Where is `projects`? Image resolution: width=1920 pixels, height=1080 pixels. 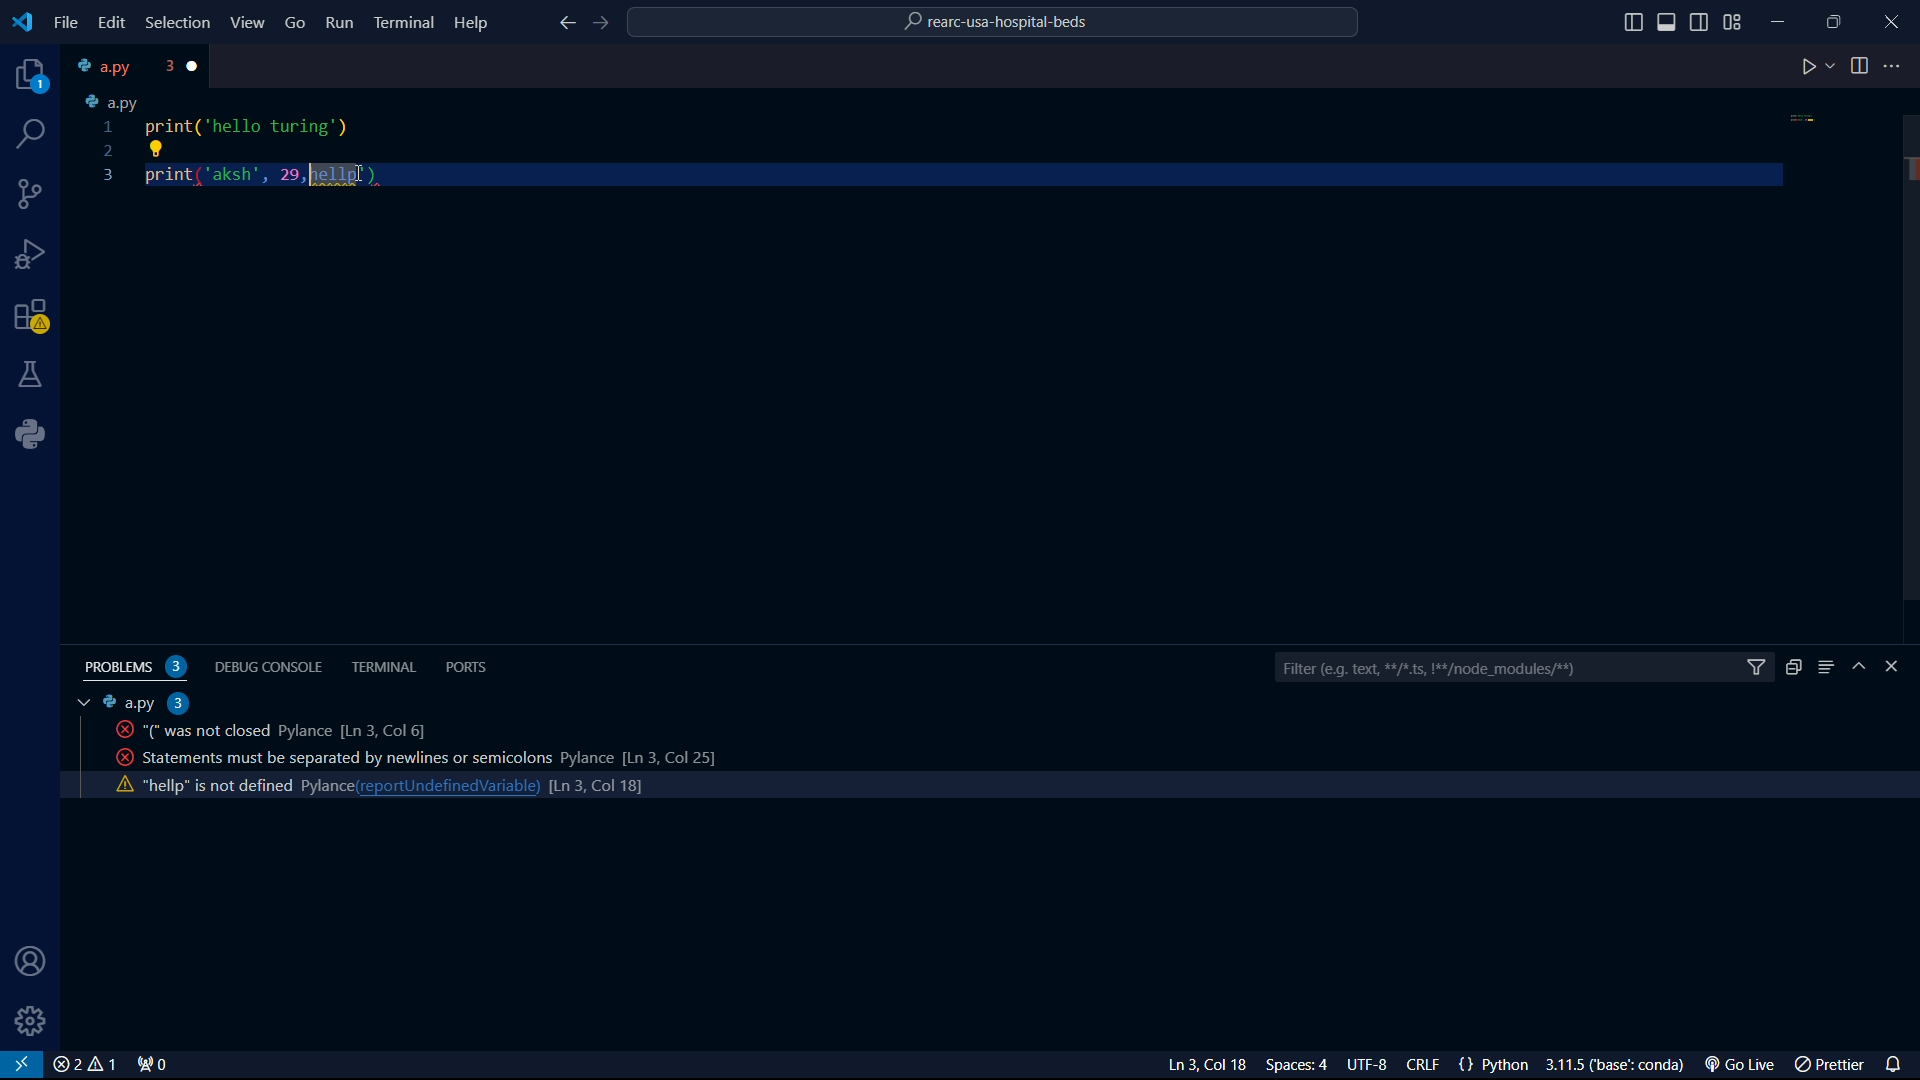 projects is located at coordinates (32, 79).